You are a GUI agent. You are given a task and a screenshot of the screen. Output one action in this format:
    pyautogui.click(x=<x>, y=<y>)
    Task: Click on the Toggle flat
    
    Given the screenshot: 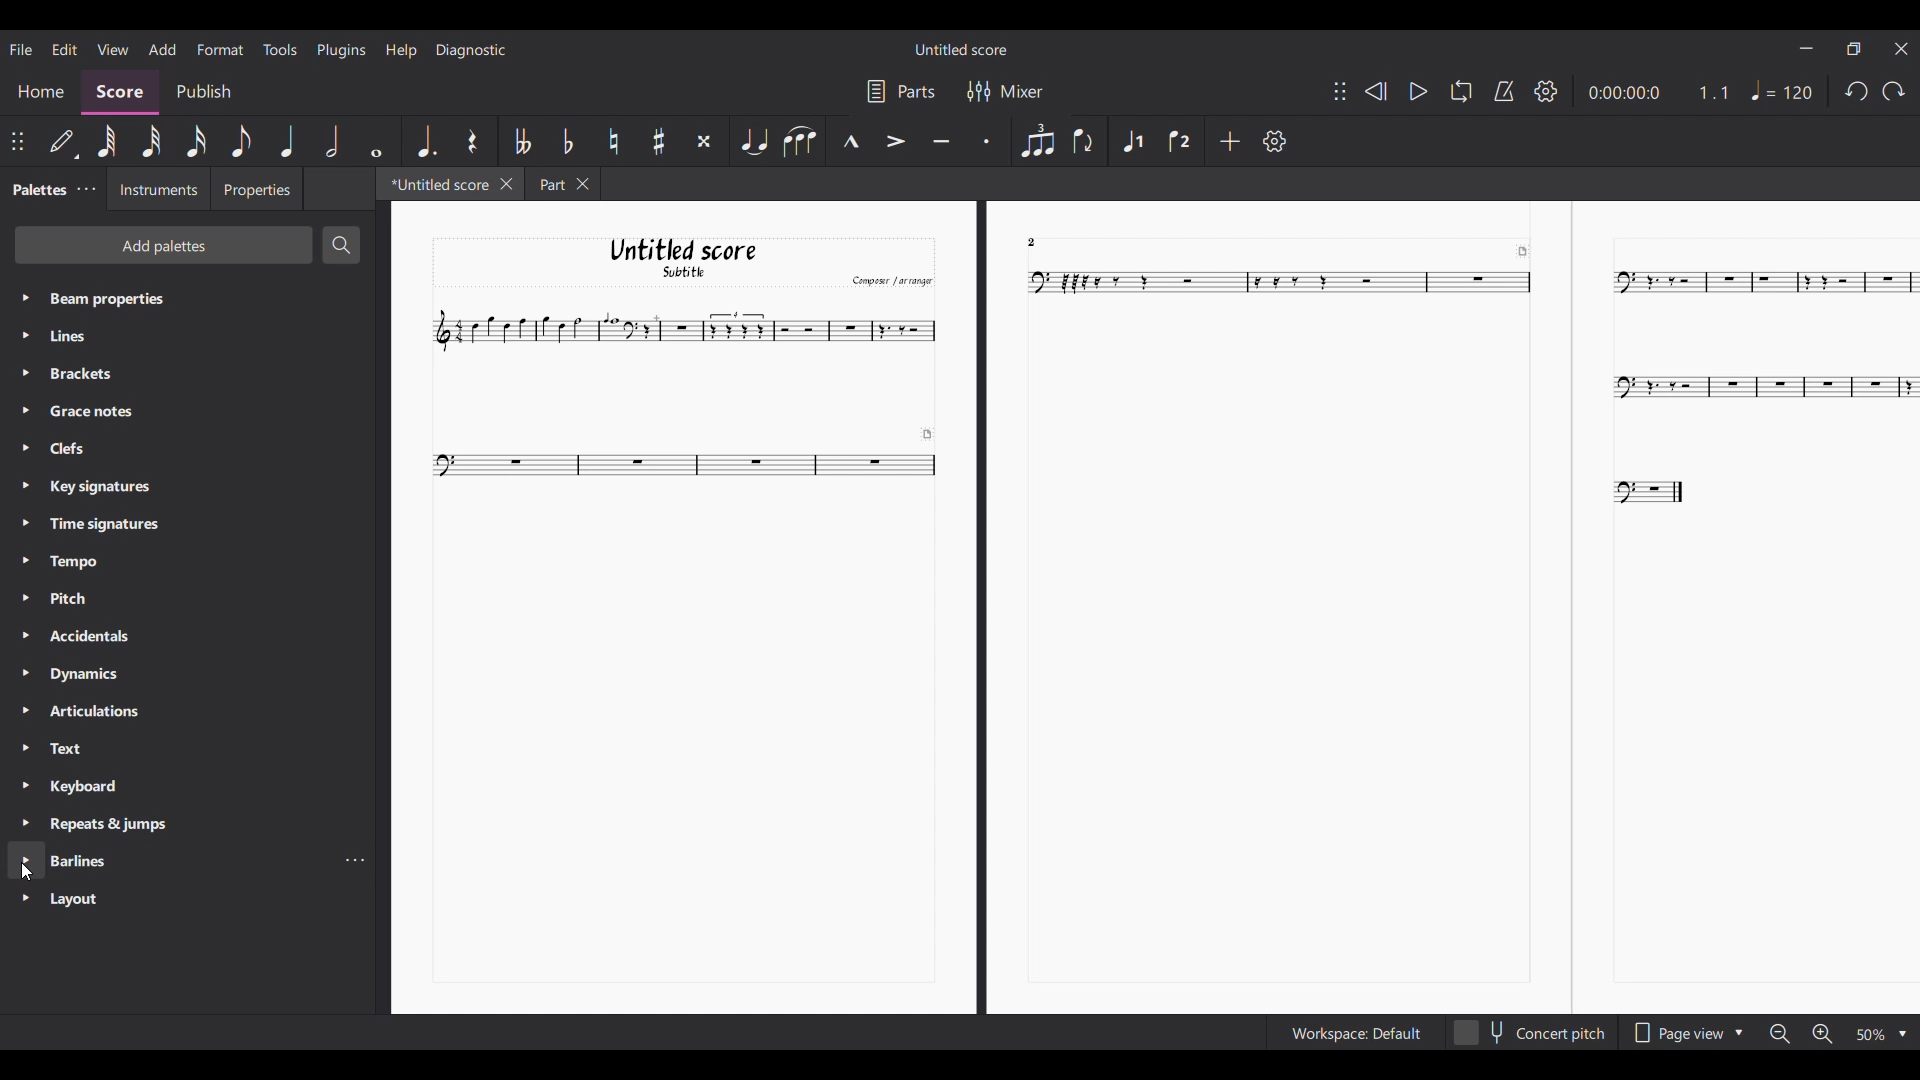 What is the action you would take?
    pyautogui.click(x=568, y=141)
    